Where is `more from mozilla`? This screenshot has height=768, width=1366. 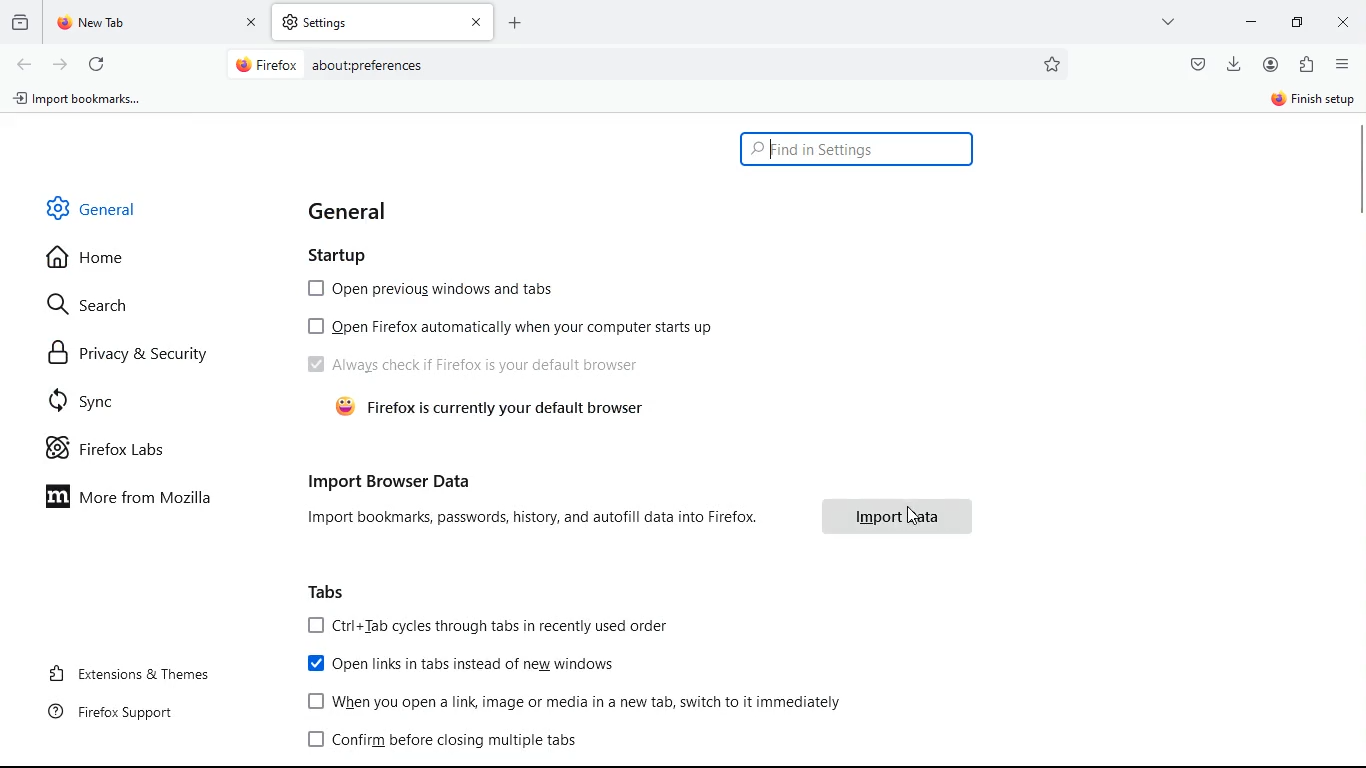 more from mozilla is located at coordinates (143, 495).